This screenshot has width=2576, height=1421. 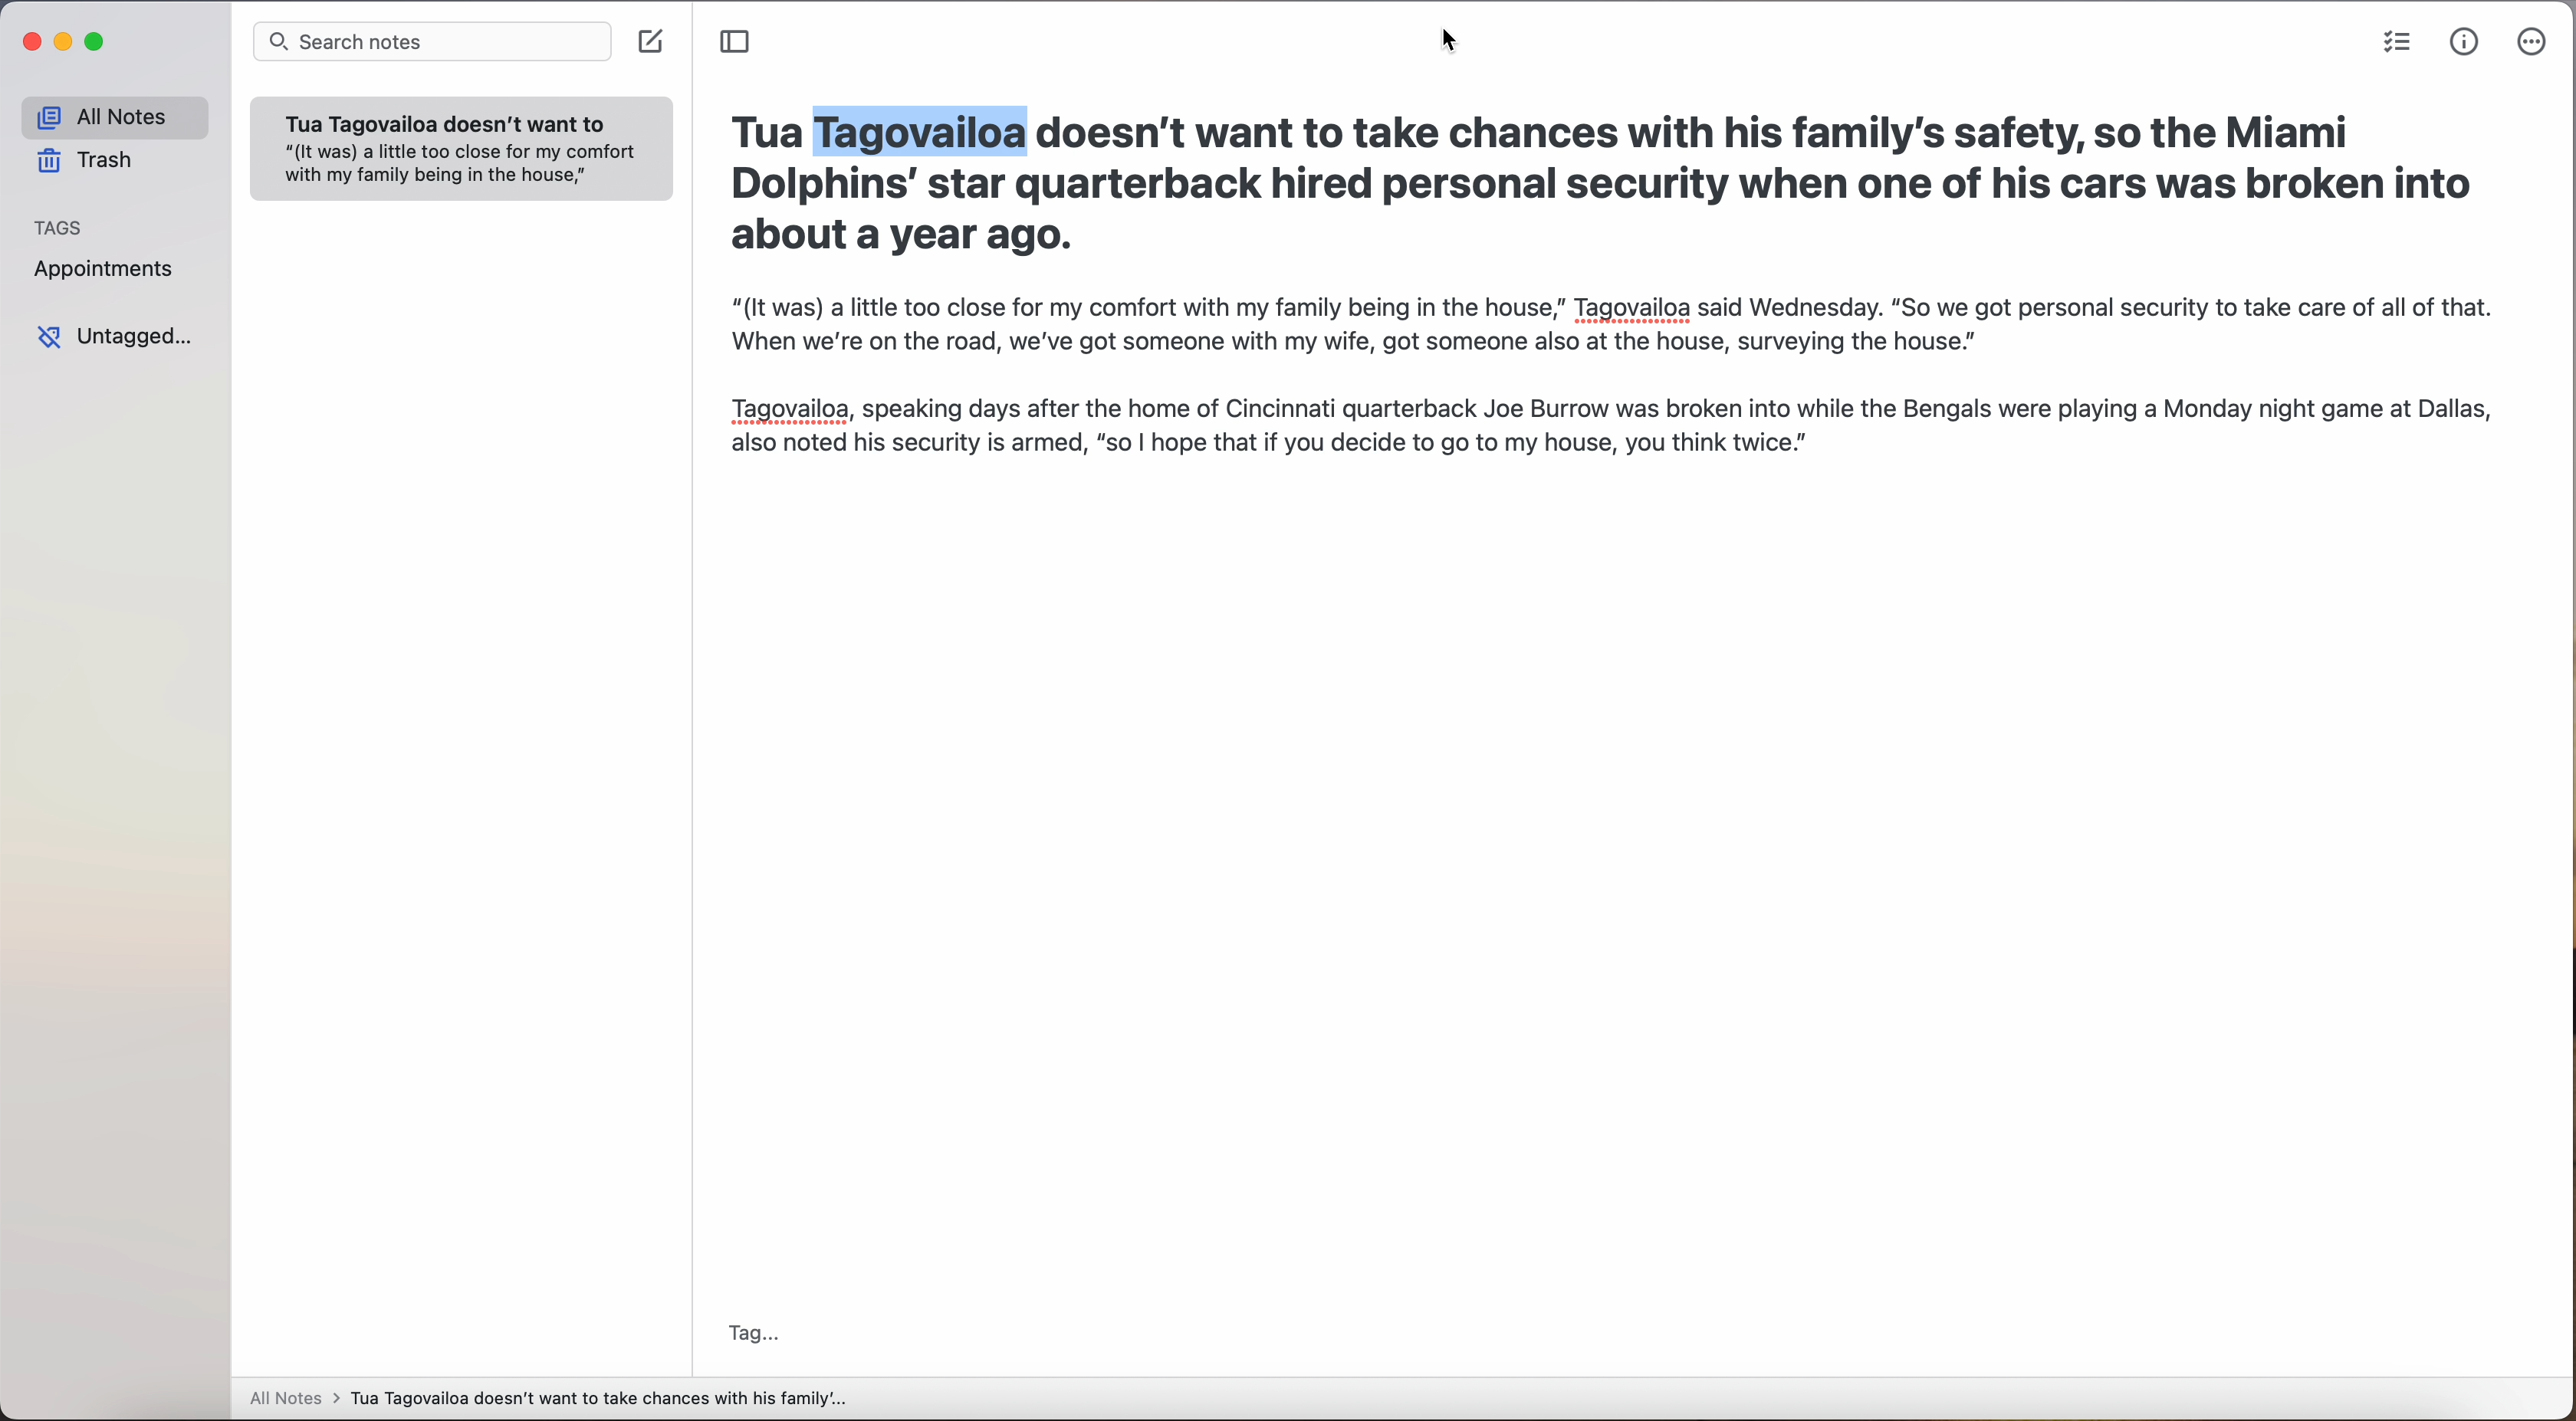 I want to click on maximize Simplenote, so click(x=98, y=42).